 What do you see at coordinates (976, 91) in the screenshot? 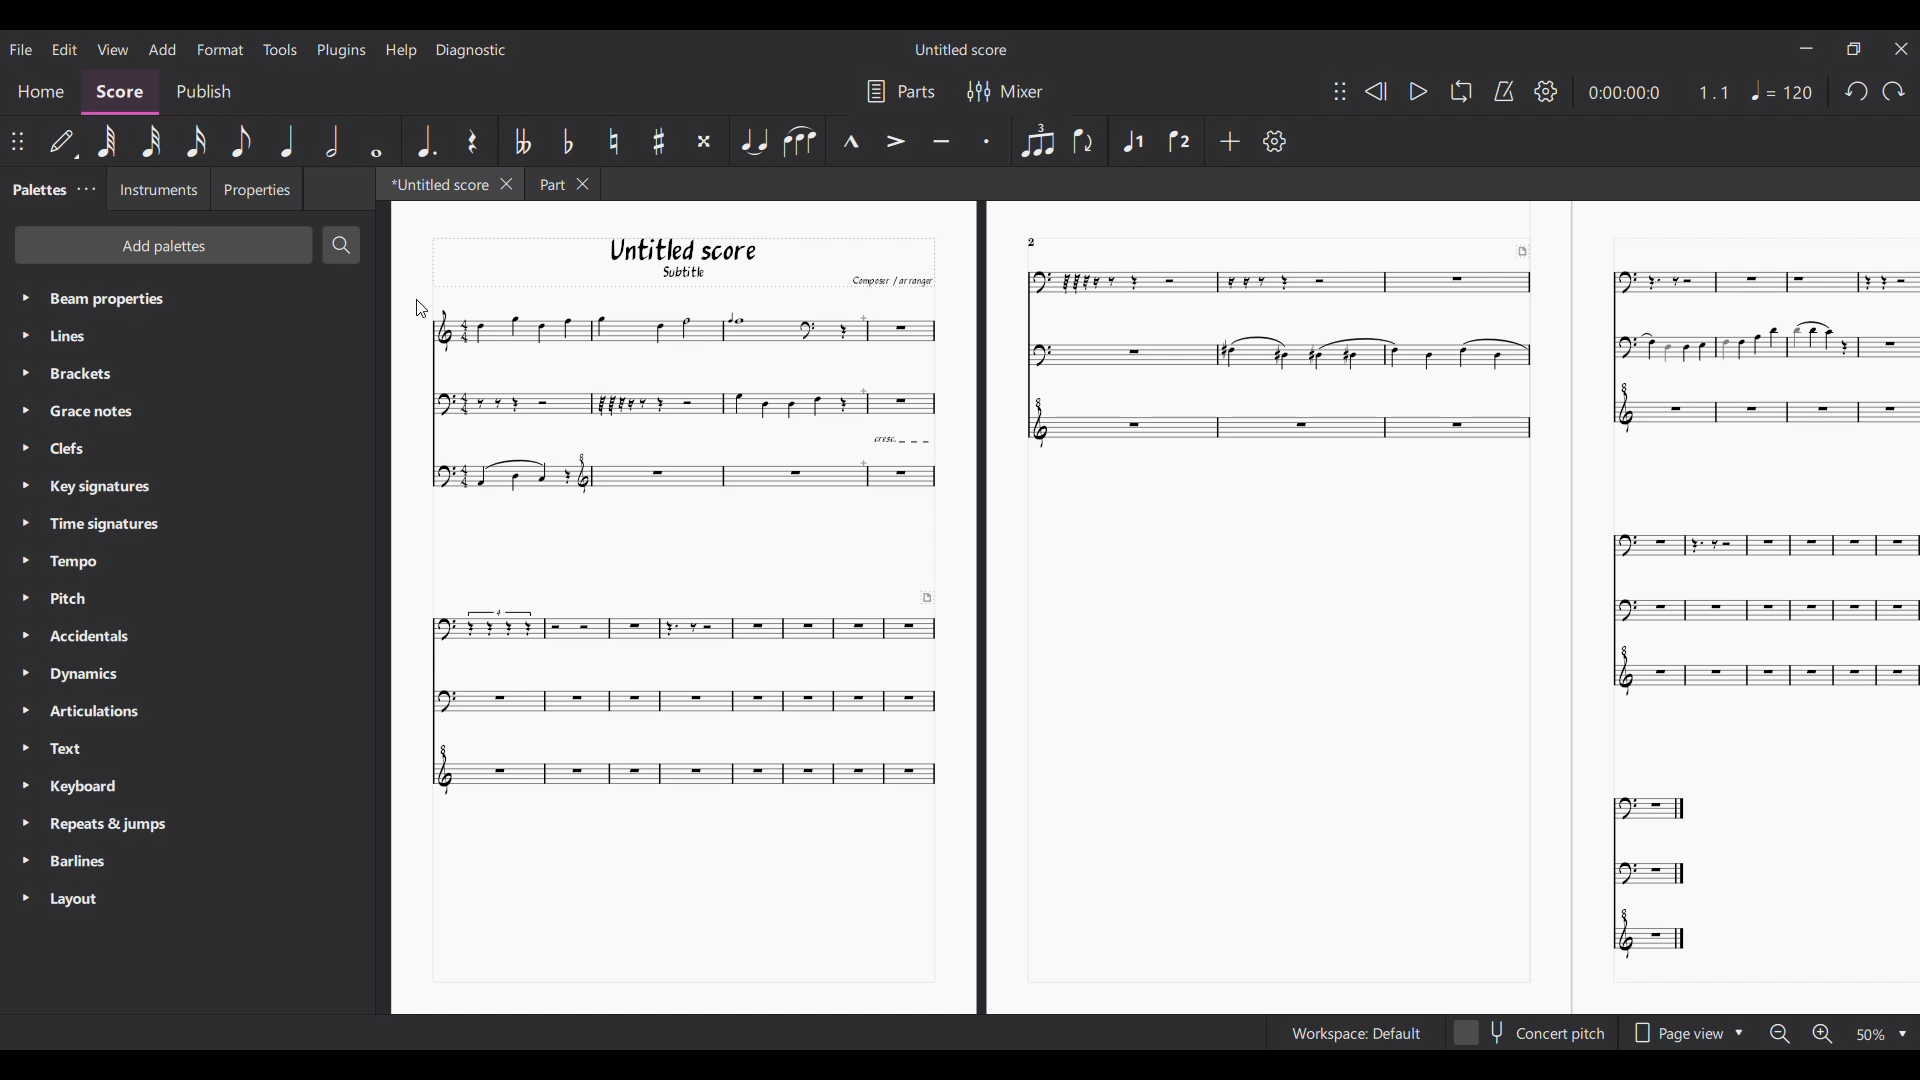
I see `Filter` at bounding box center [976, 91].